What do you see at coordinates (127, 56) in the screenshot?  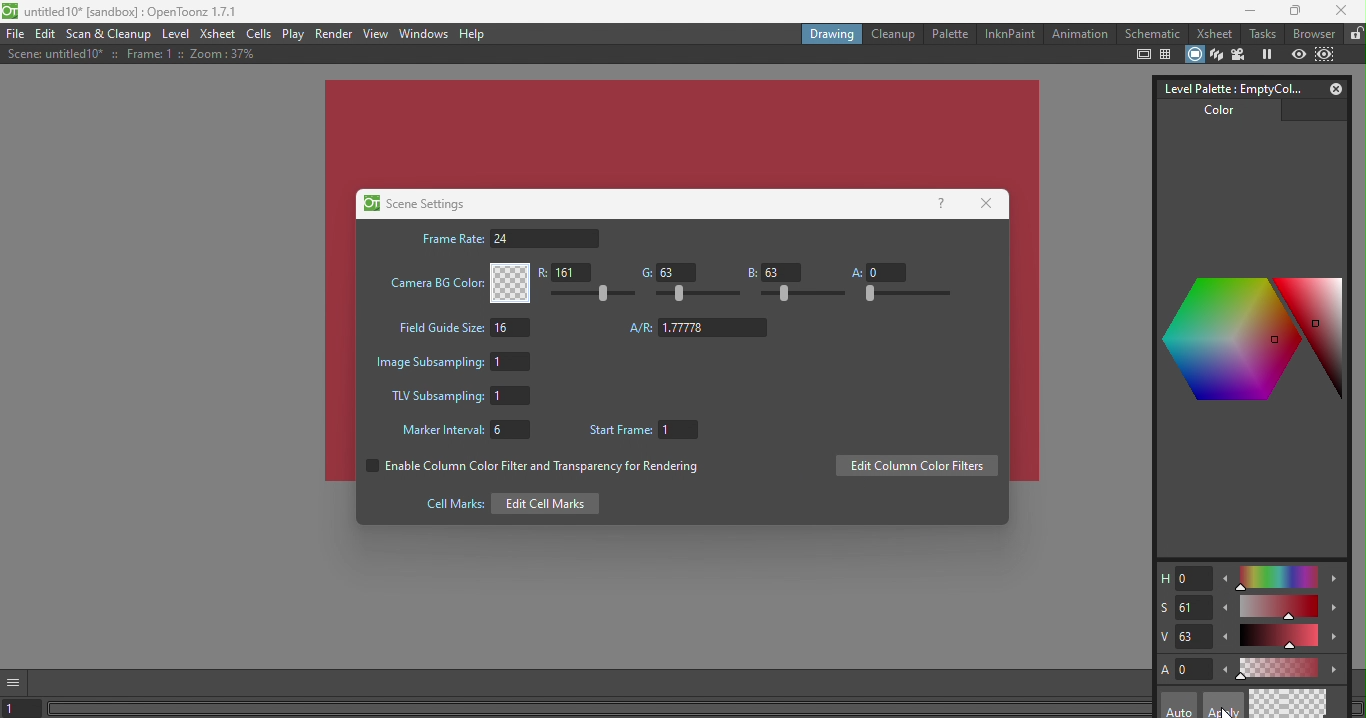 I see `Scene details` at bounding box center [127, 56].